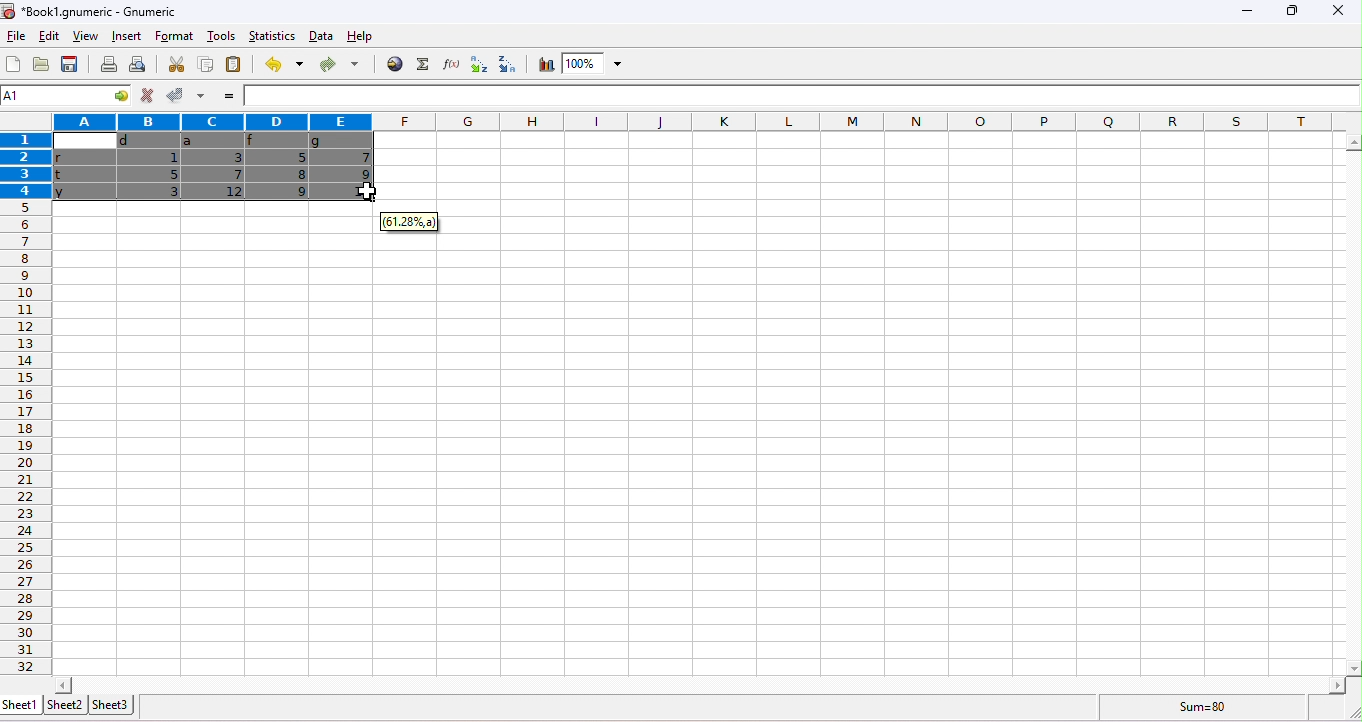 Image resolution: width=1362 pixels, height=722 pixels. Describe the element at coordinates (1293, 13) in the screenshot. I see `maximize` at that location.